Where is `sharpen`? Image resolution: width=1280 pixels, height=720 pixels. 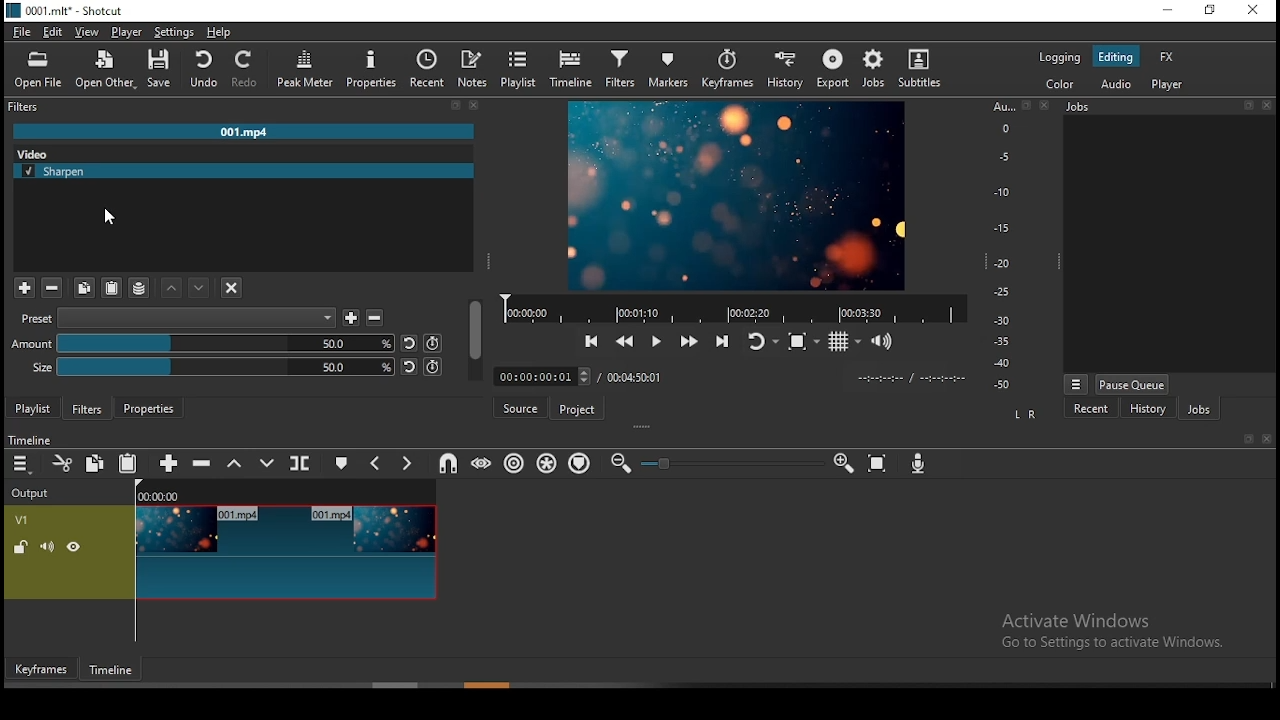
sharpen is located at coordinates (243, 171).